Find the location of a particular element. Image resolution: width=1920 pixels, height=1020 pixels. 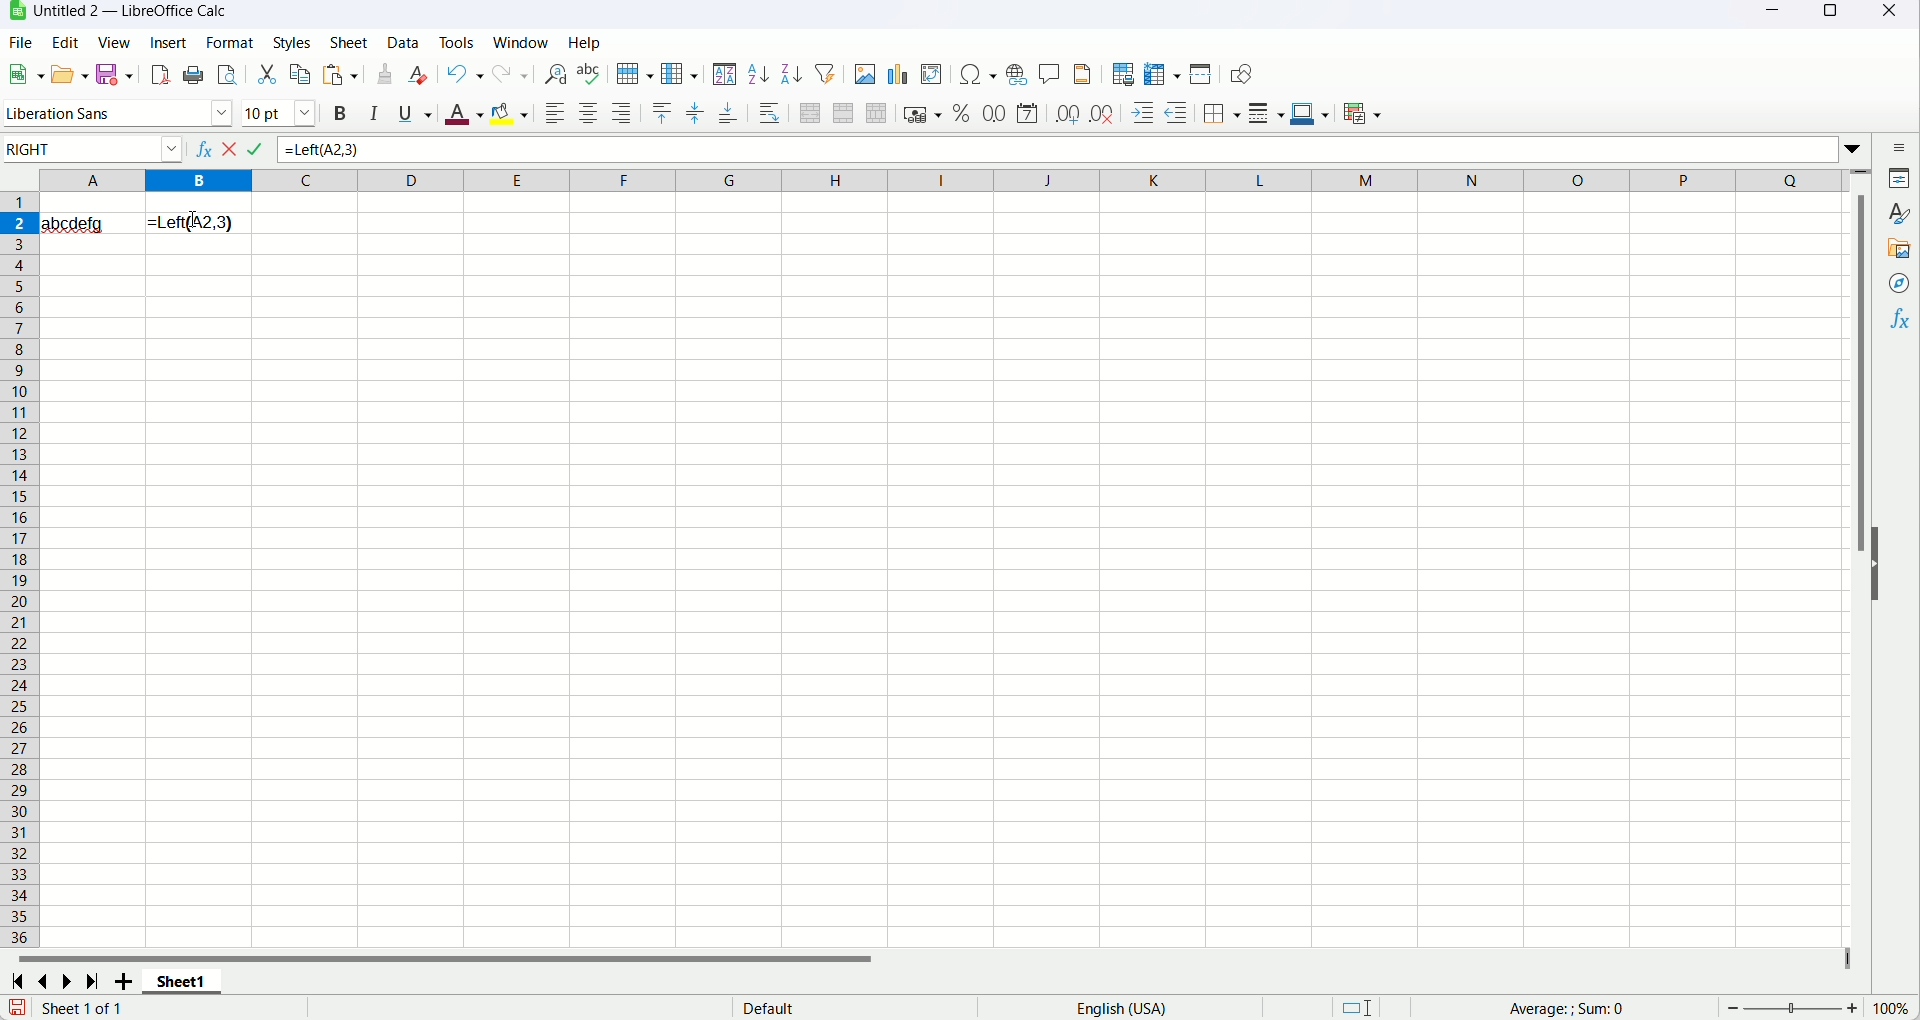

logo is located at coordinates (13, 13).